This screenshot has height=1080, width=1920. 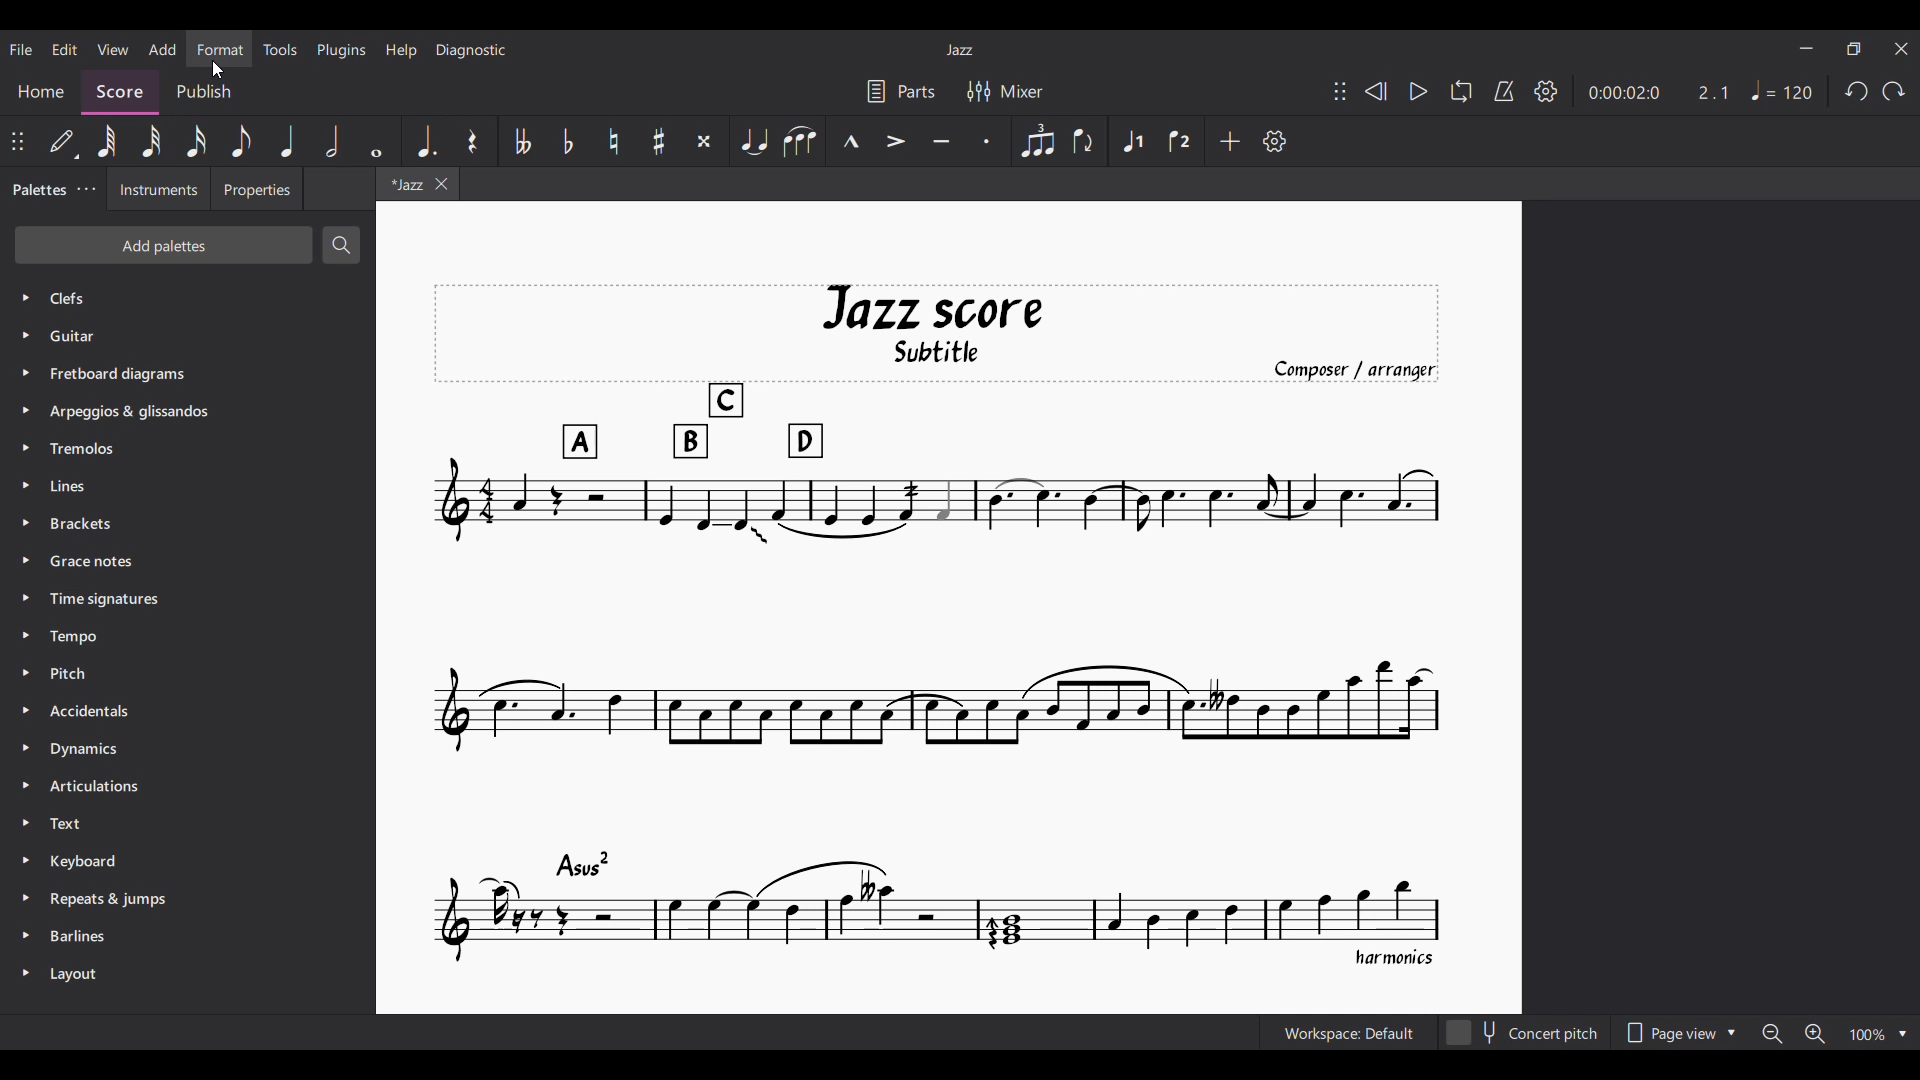 I want to click on Grace Notes, so click(x=94, y=562).